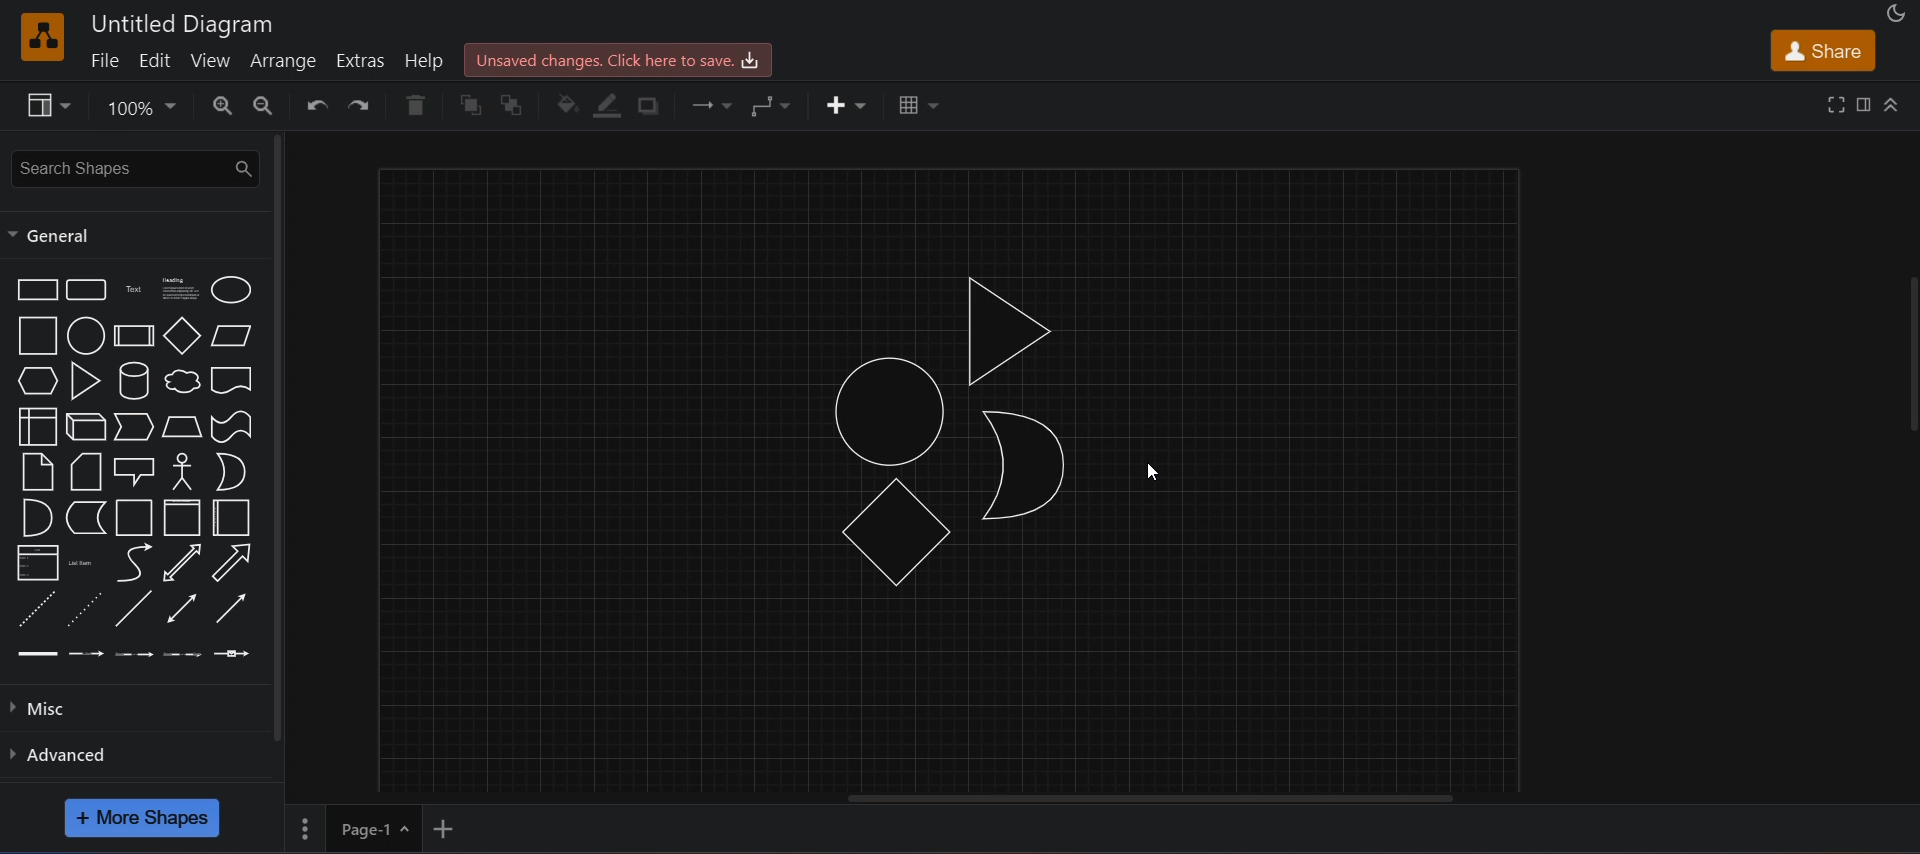 The image size is (1920, 854). Describe the element at coordinates (232, 561) in the screenshot. I see `arrow` at that location.